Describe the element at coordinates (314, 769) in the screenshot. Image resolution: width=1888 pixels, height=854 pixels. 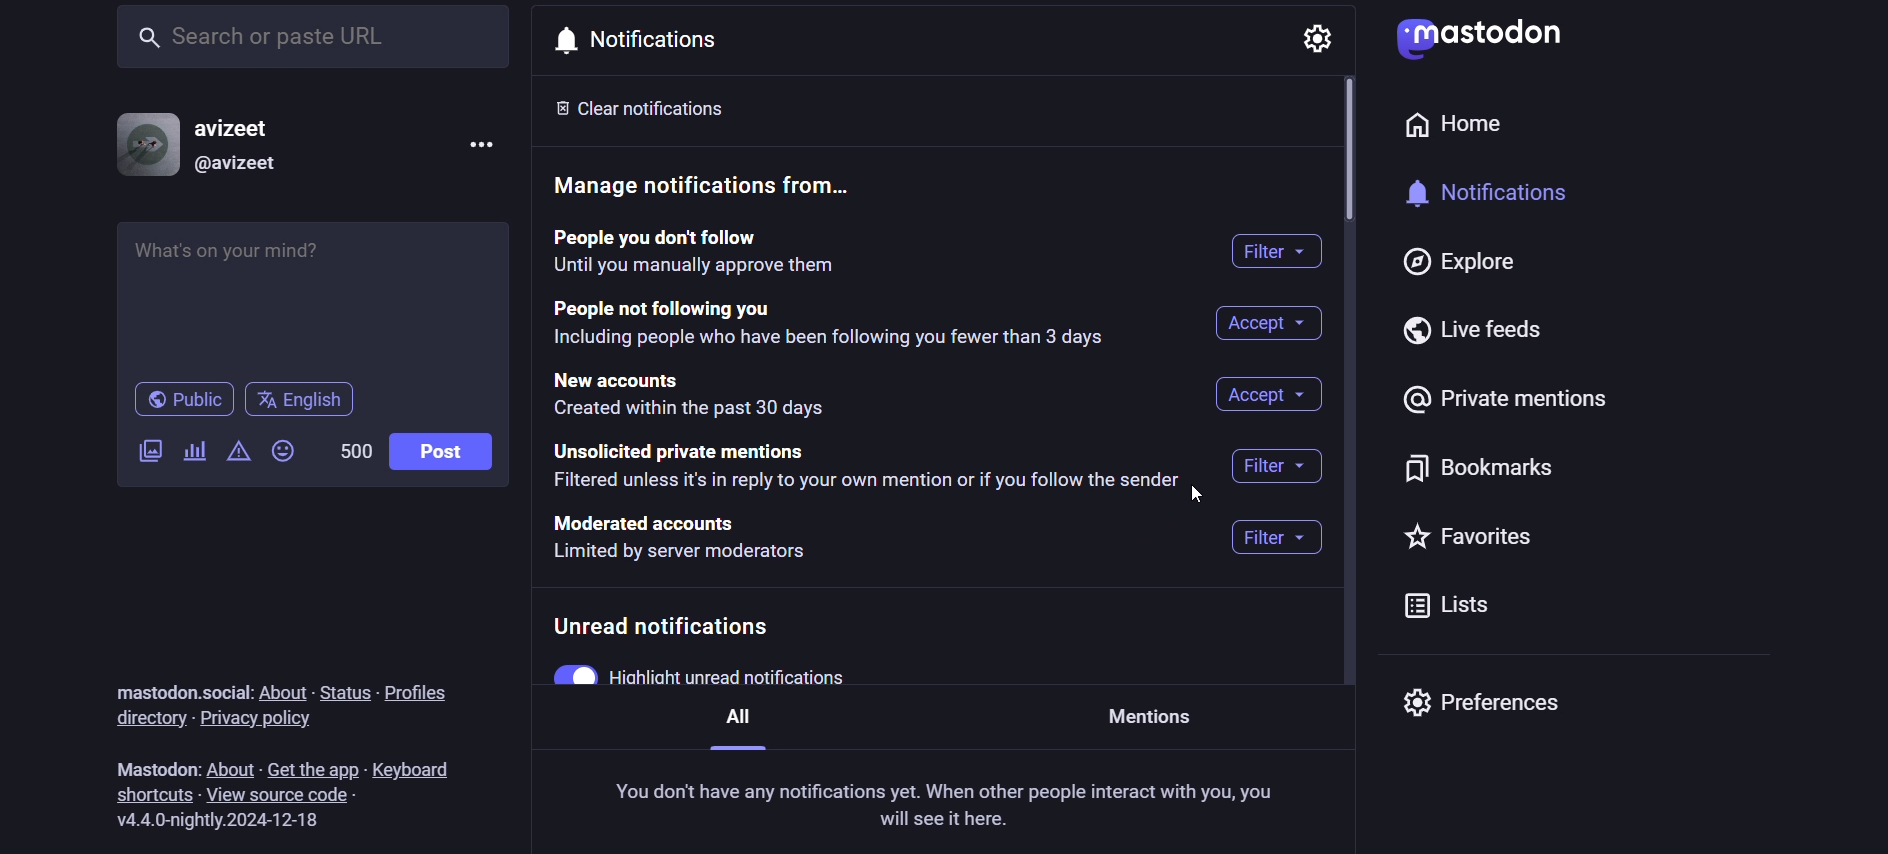
I see `Get the app` at that location.